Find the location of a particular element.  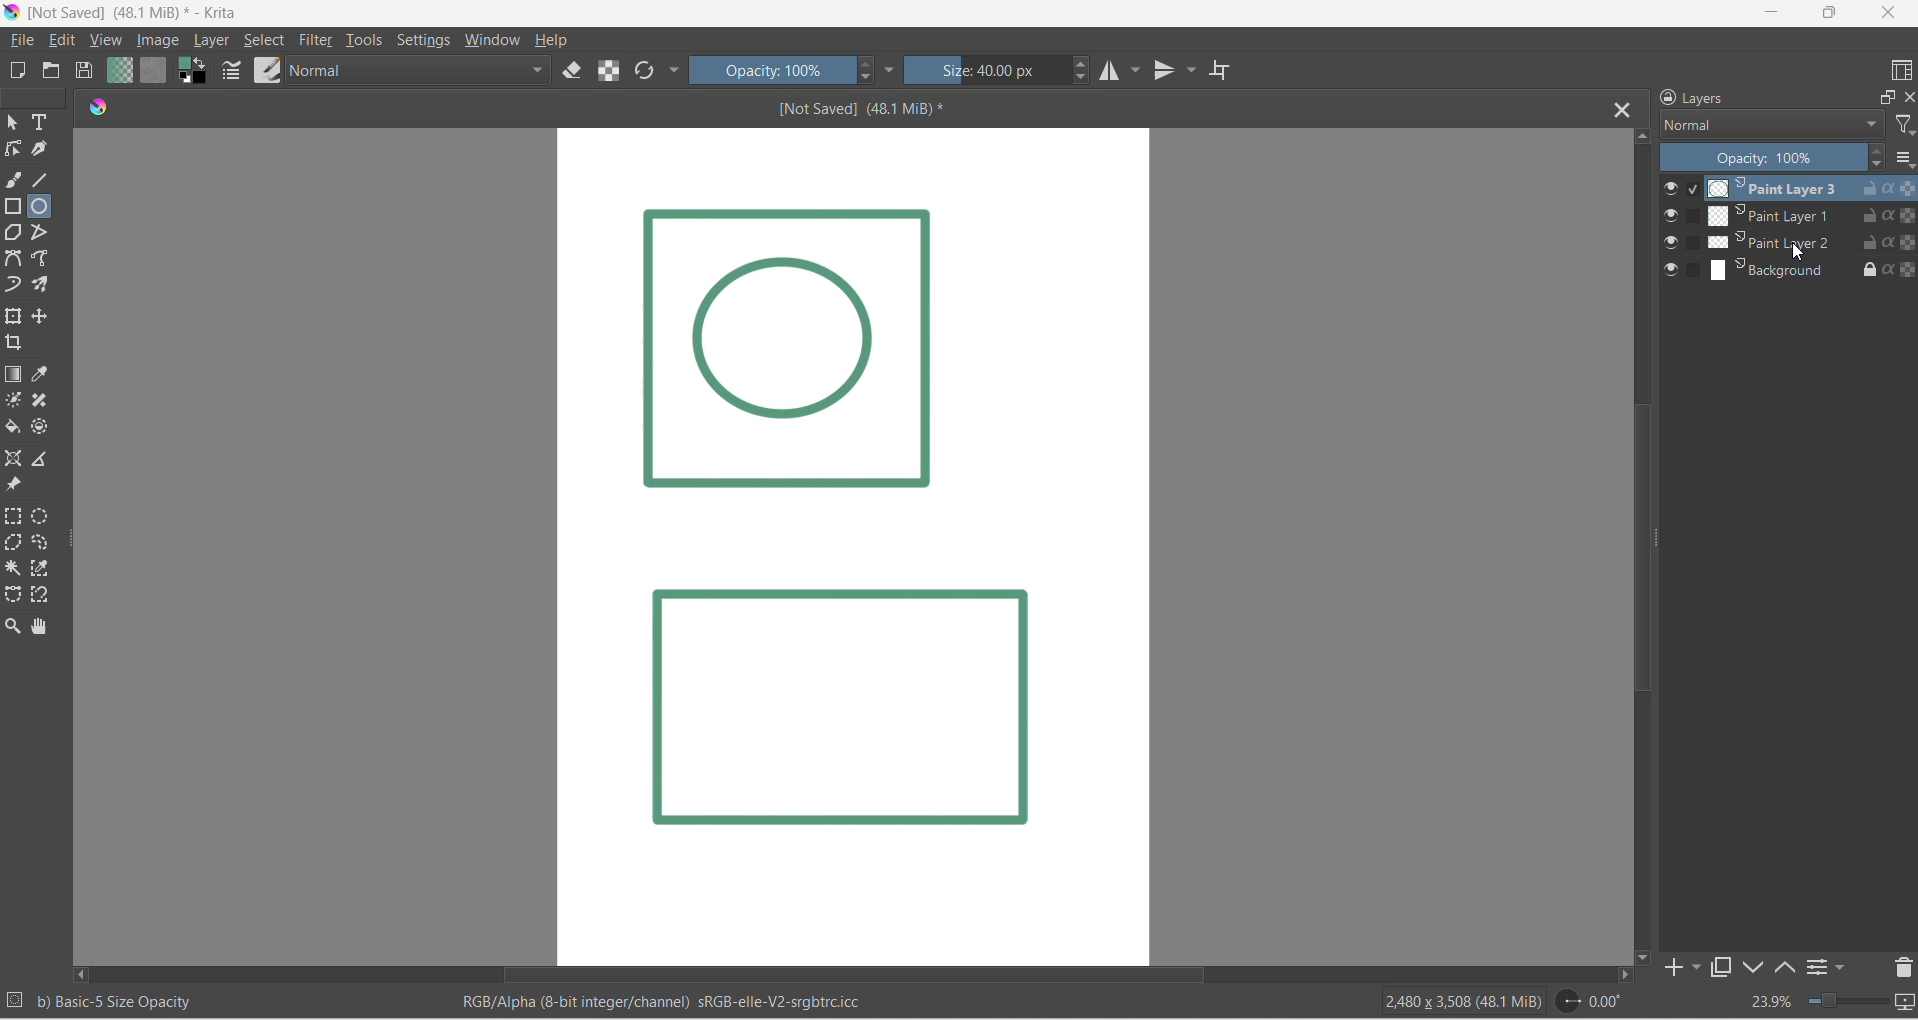

text is located at coordinates (47, 124).